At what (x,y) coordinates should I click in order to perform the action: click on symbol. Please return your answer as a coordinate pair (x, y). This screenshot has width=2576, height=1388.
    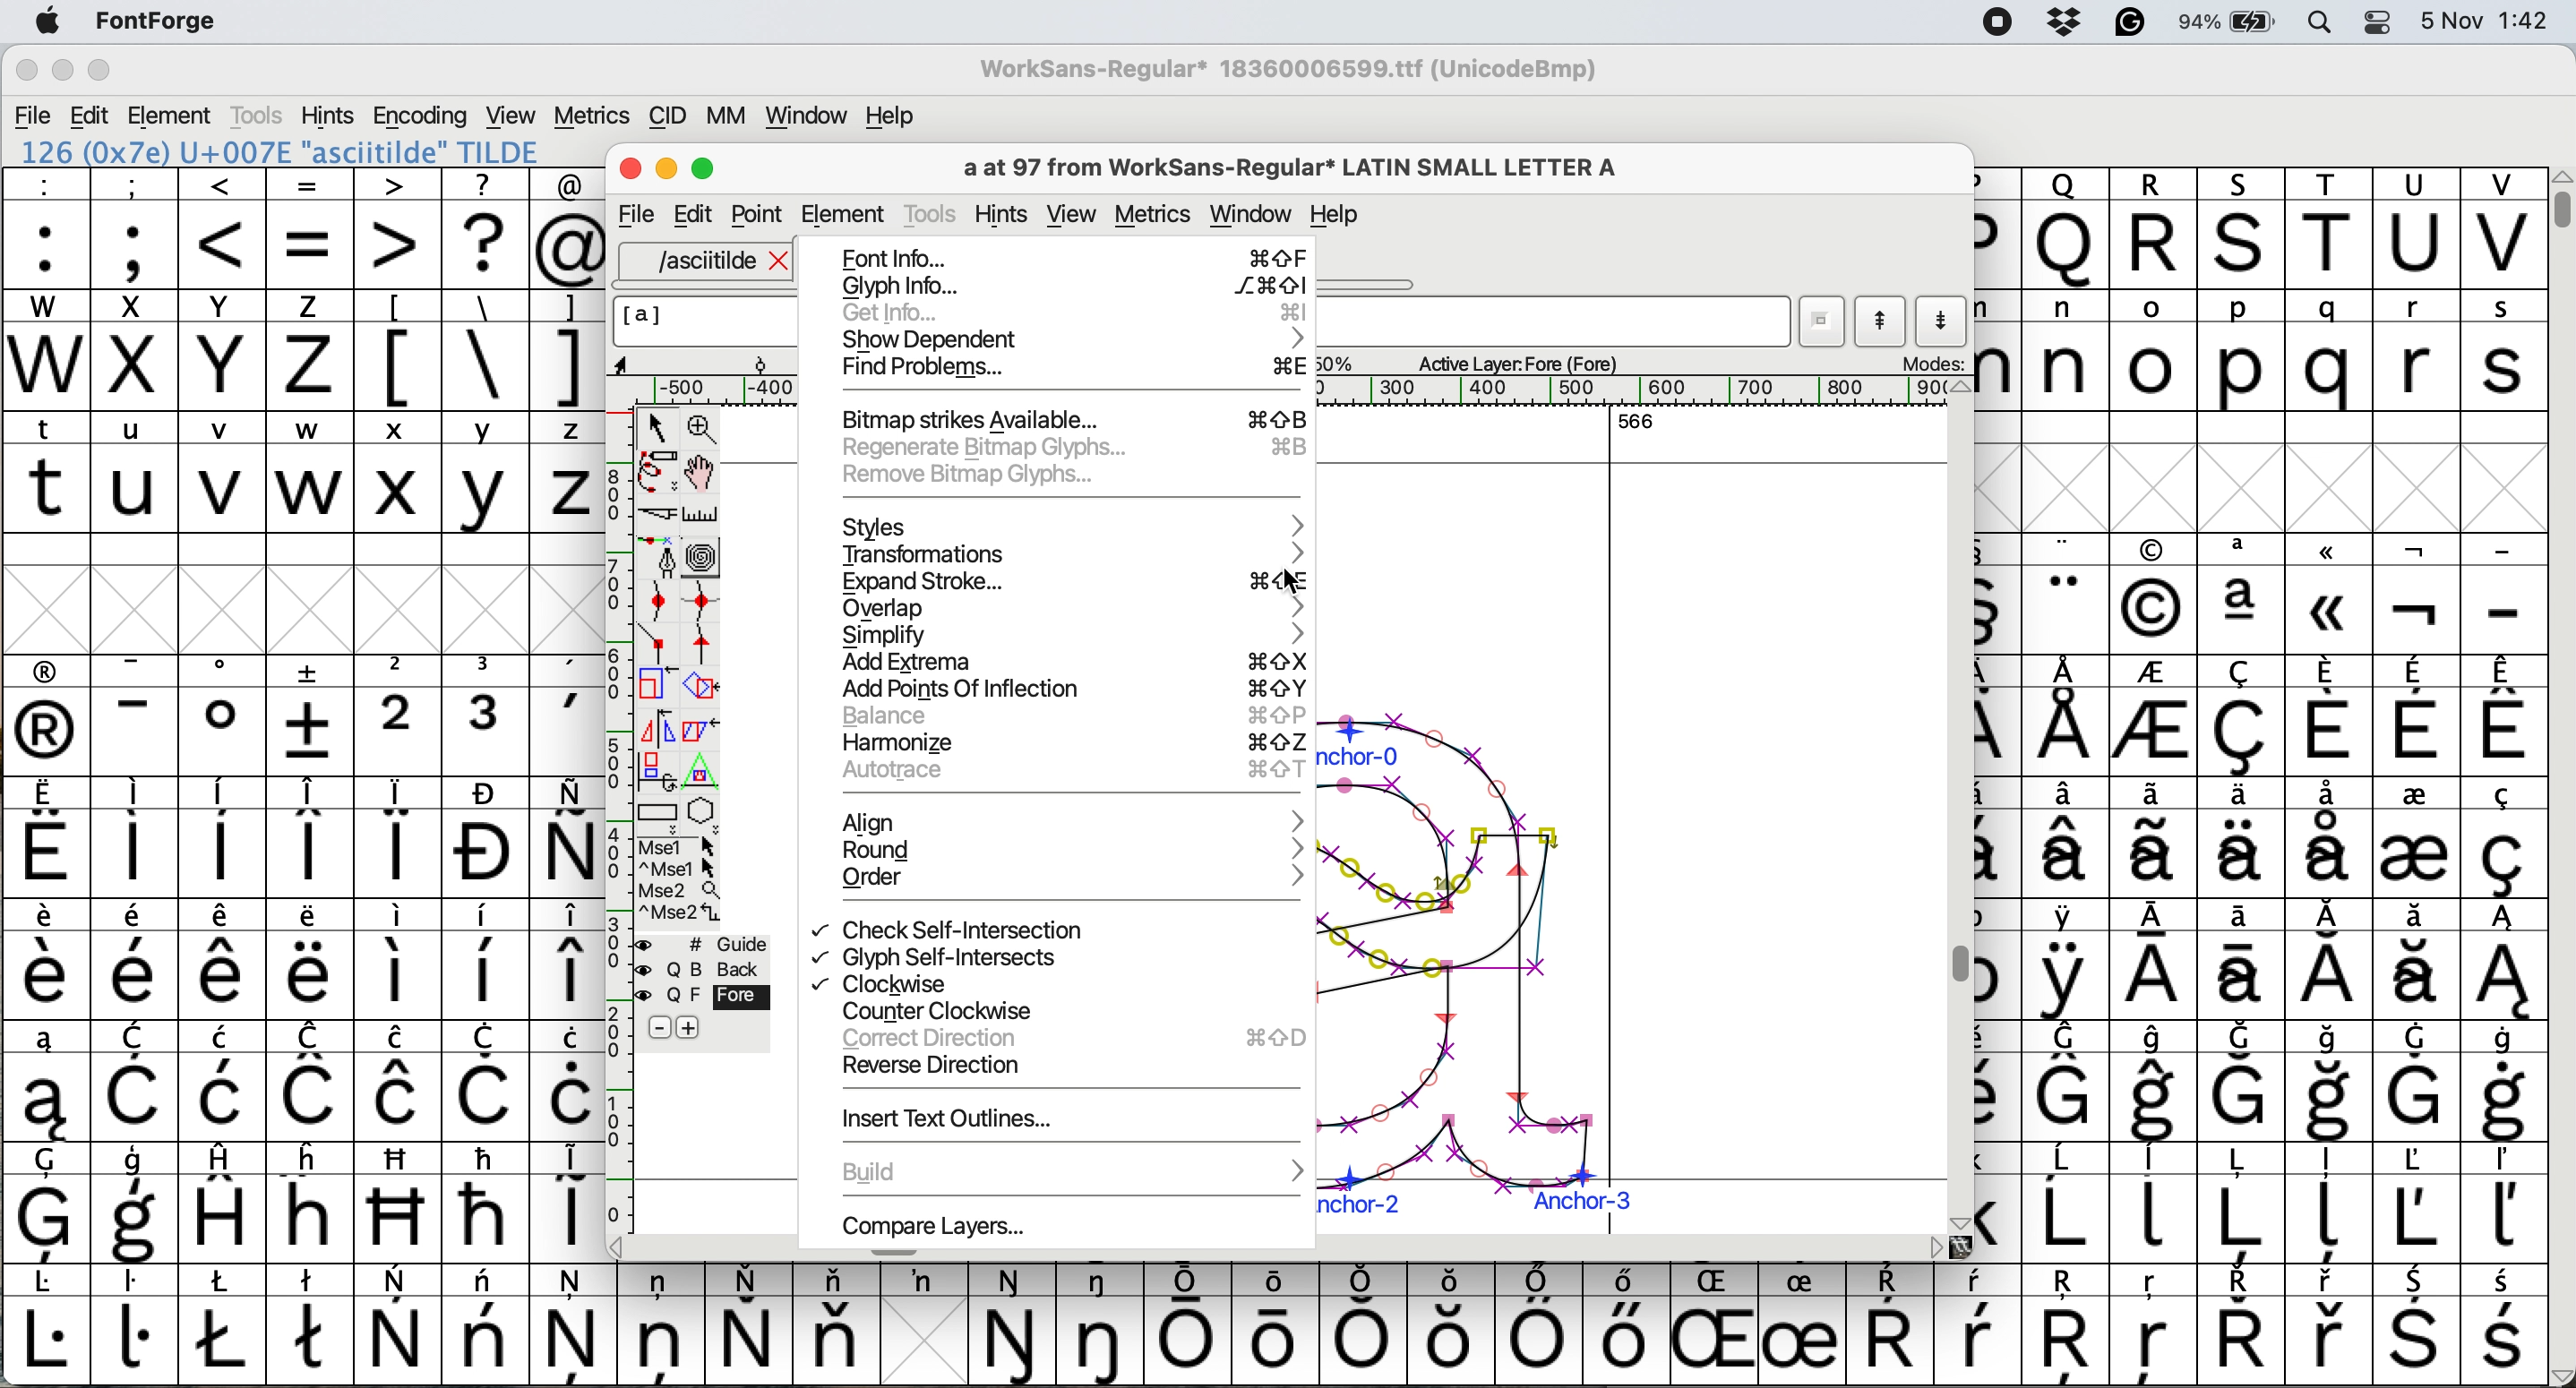
    Looking at the image, I should click on (923, 1281).